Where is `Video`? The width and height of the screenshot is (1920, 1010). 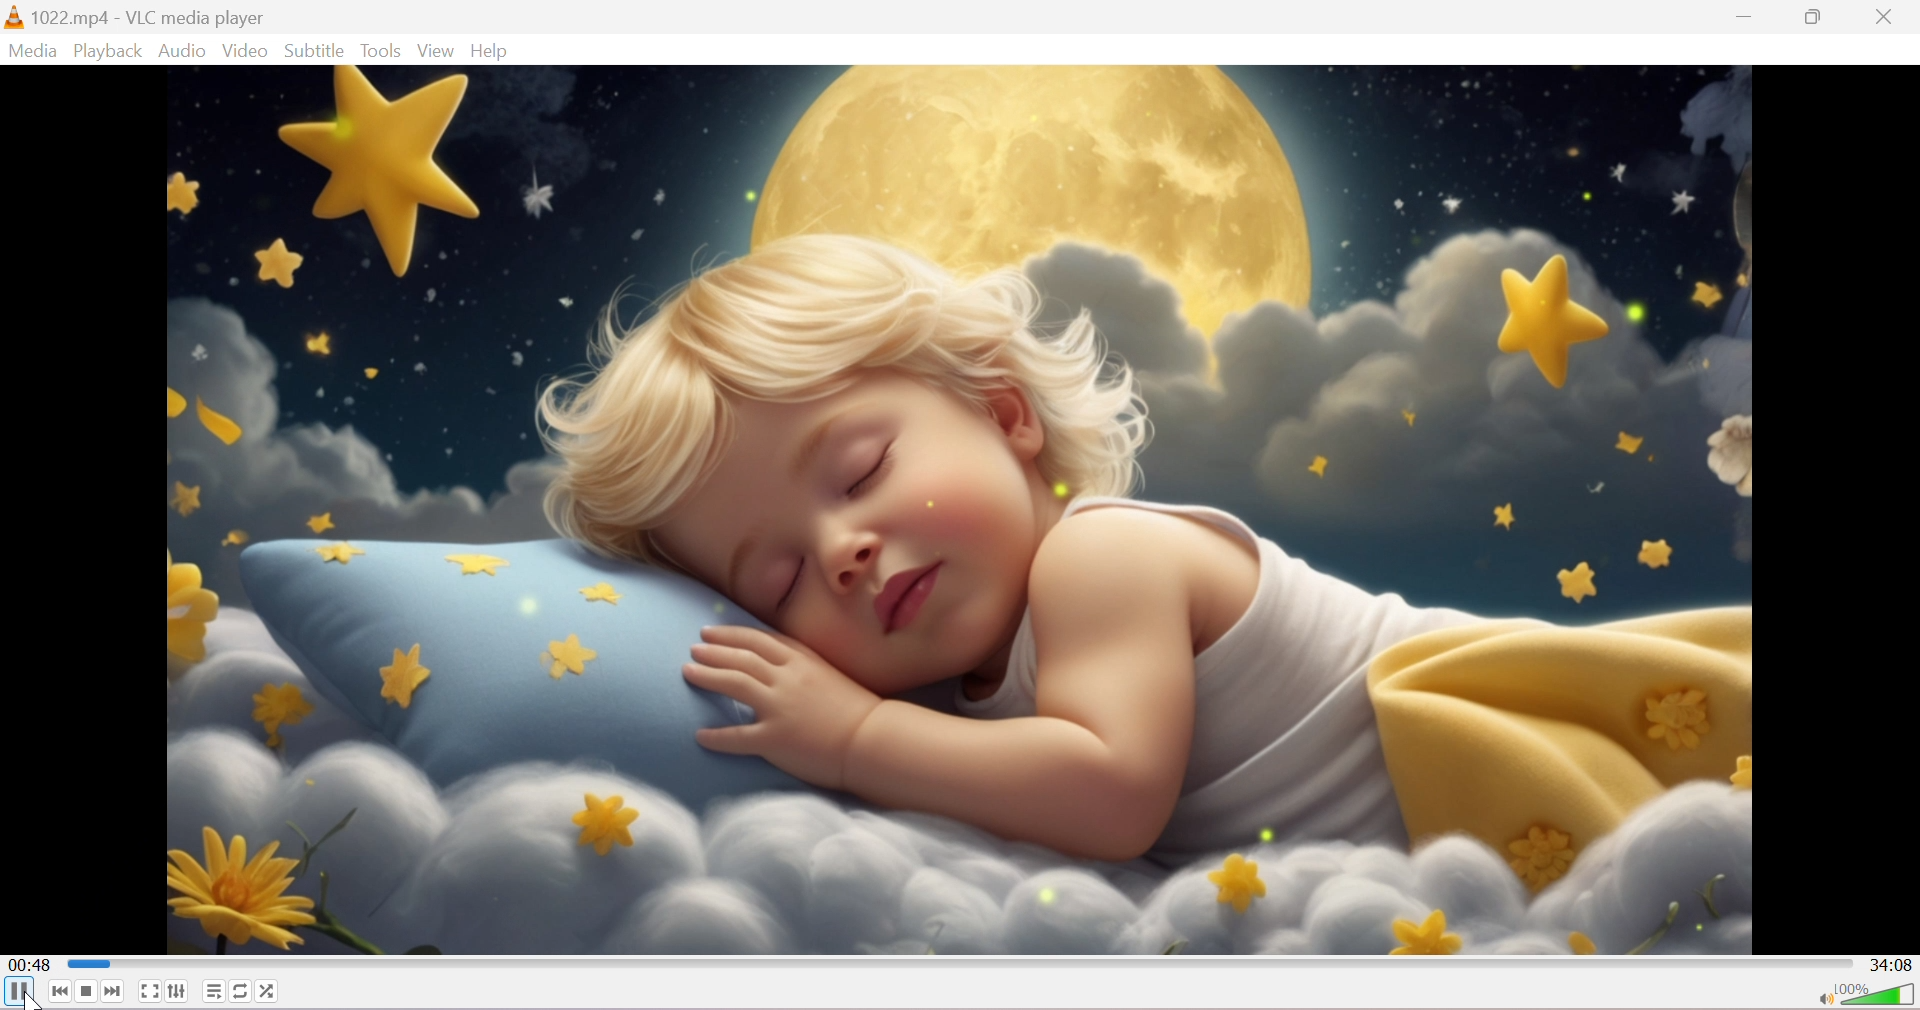
Video is located at coordinates (245, 51).